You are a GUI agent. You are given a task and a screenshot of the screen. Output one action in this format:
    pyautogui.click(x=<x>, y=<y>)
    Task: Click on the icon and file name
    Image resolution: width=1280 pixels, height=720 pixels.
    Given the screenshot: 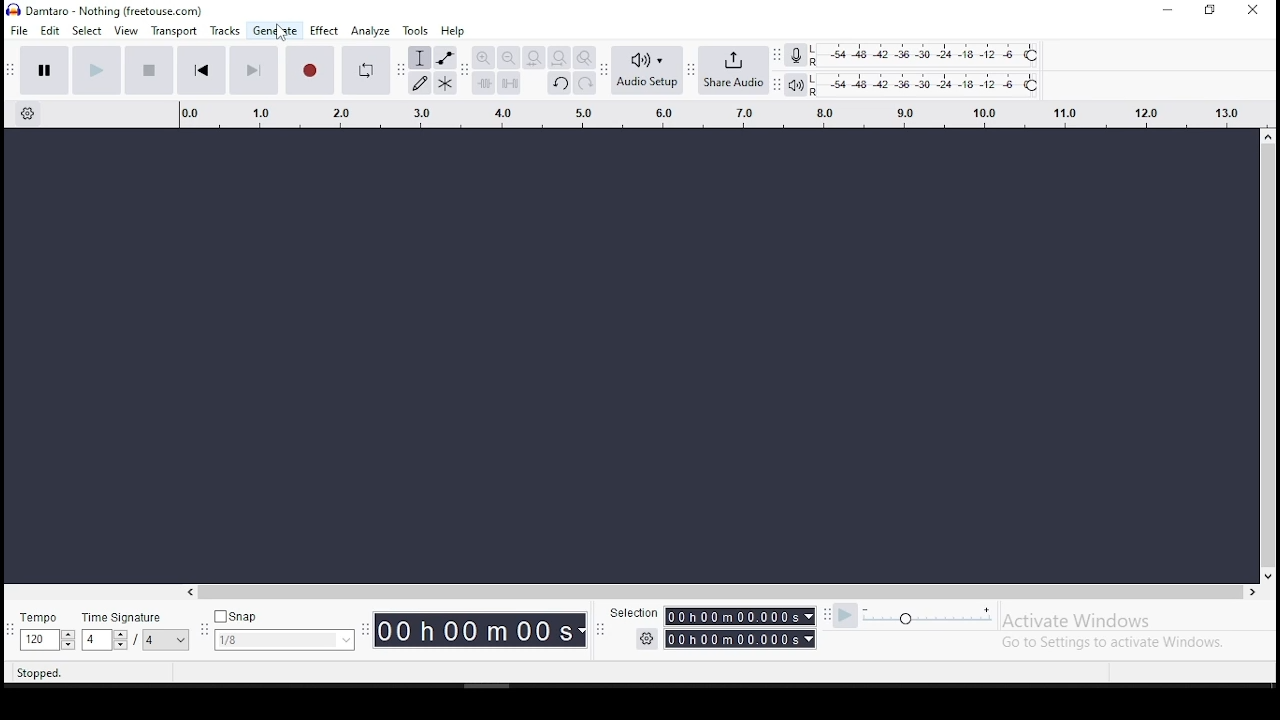 What is the action you would take?
    pyautogui.click(x=105, y=10)
    